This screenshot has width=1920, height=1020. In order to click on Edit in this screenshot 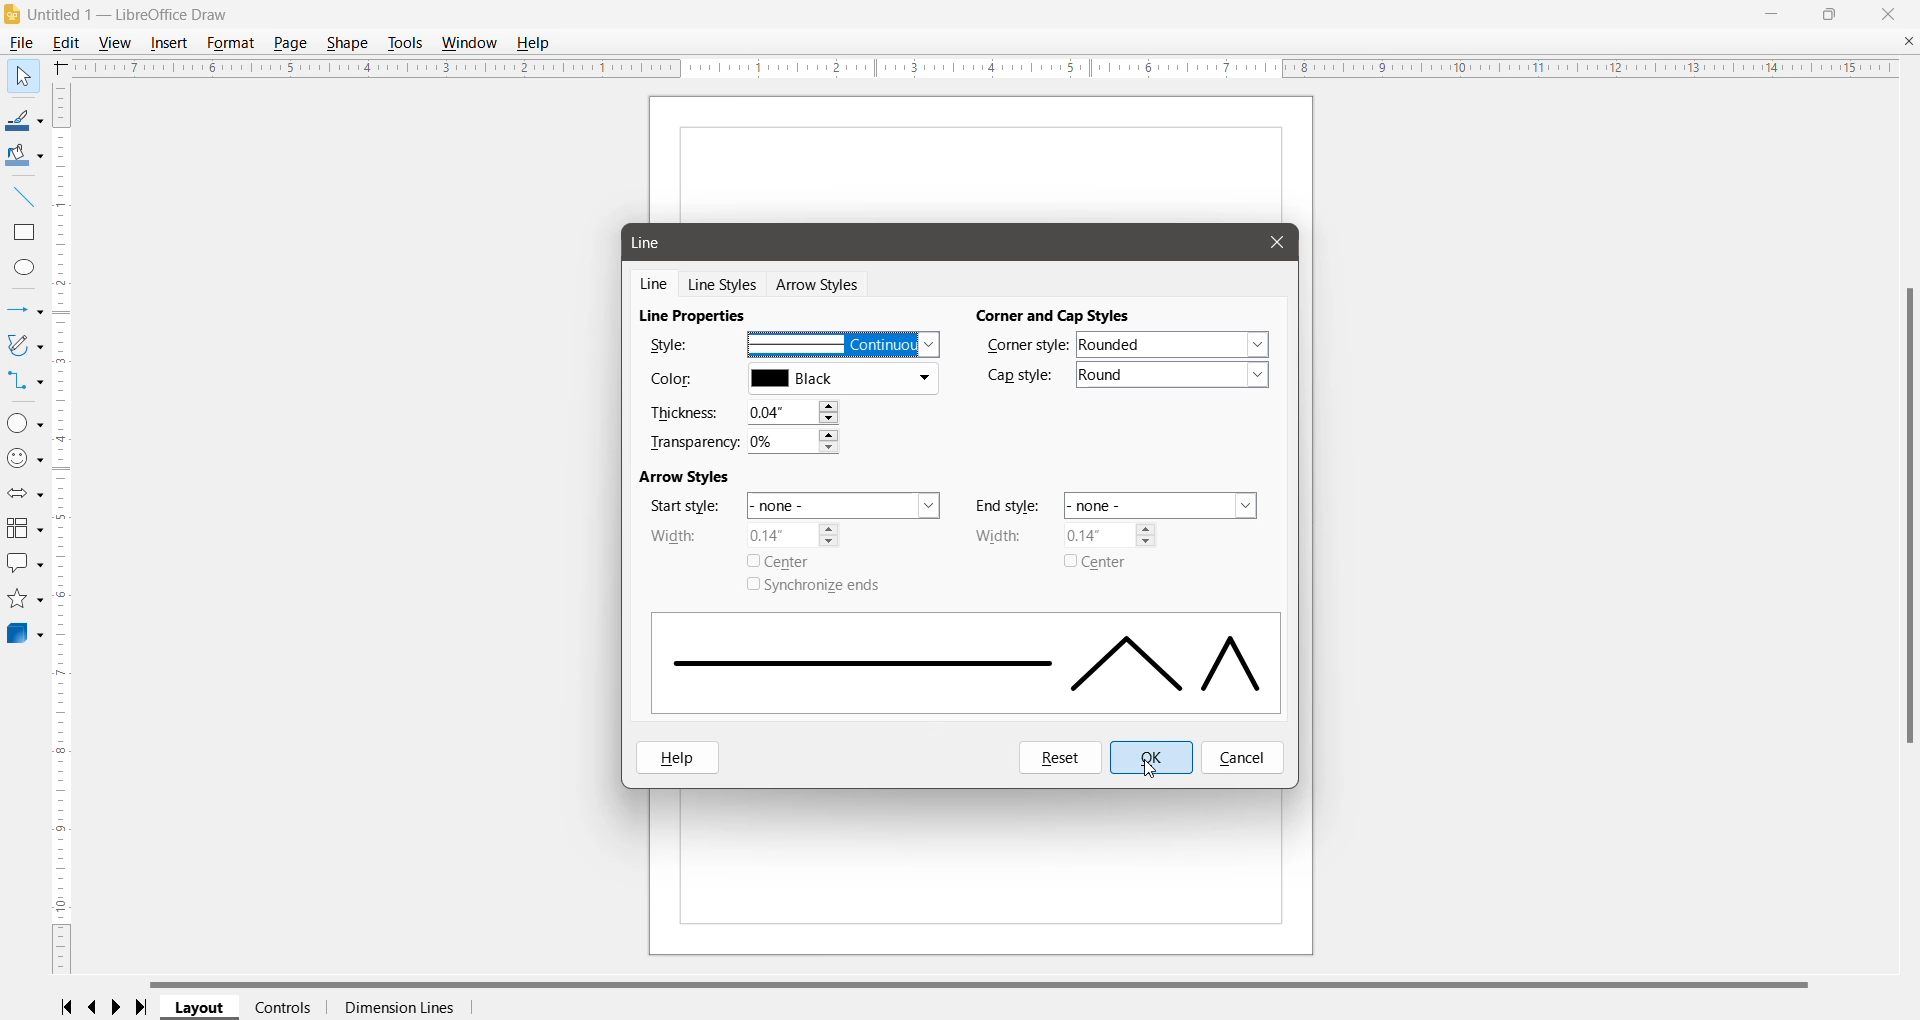, I will do `click(67, 44)`.